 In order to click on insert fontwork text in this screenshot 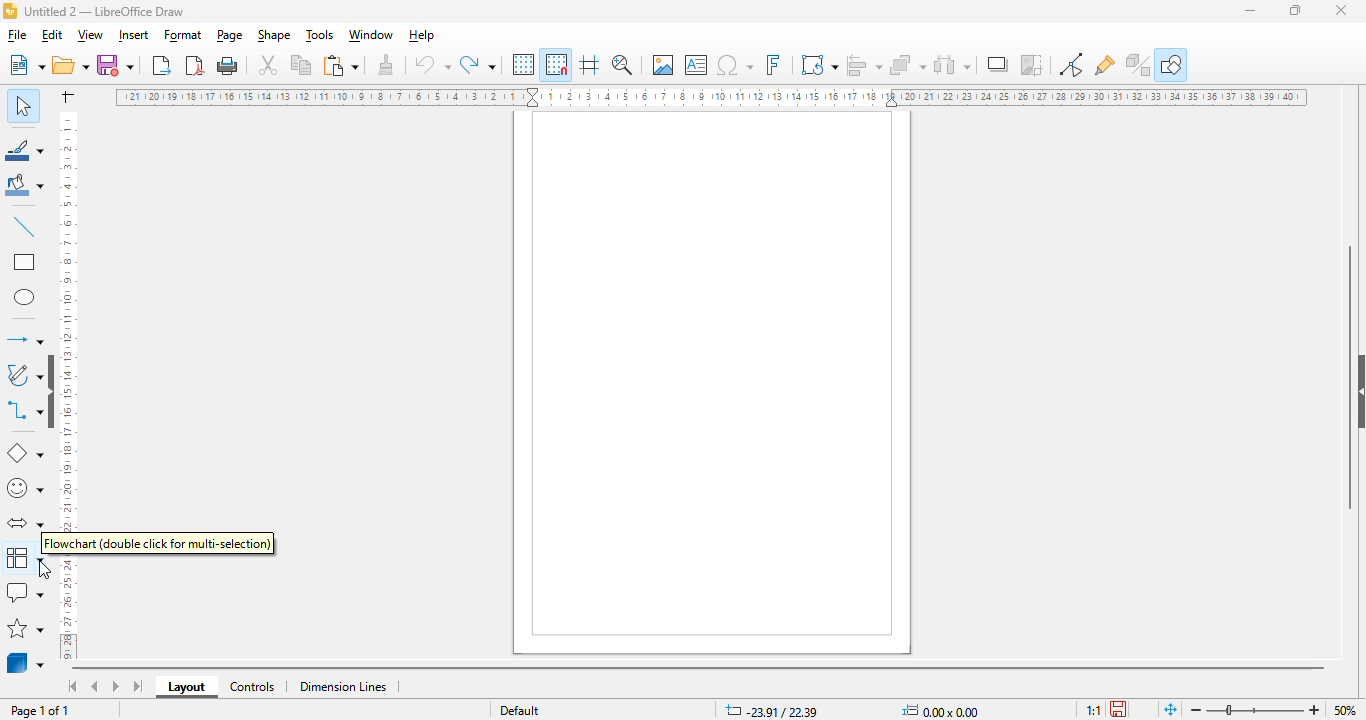, I will do `click(774, 63)`.